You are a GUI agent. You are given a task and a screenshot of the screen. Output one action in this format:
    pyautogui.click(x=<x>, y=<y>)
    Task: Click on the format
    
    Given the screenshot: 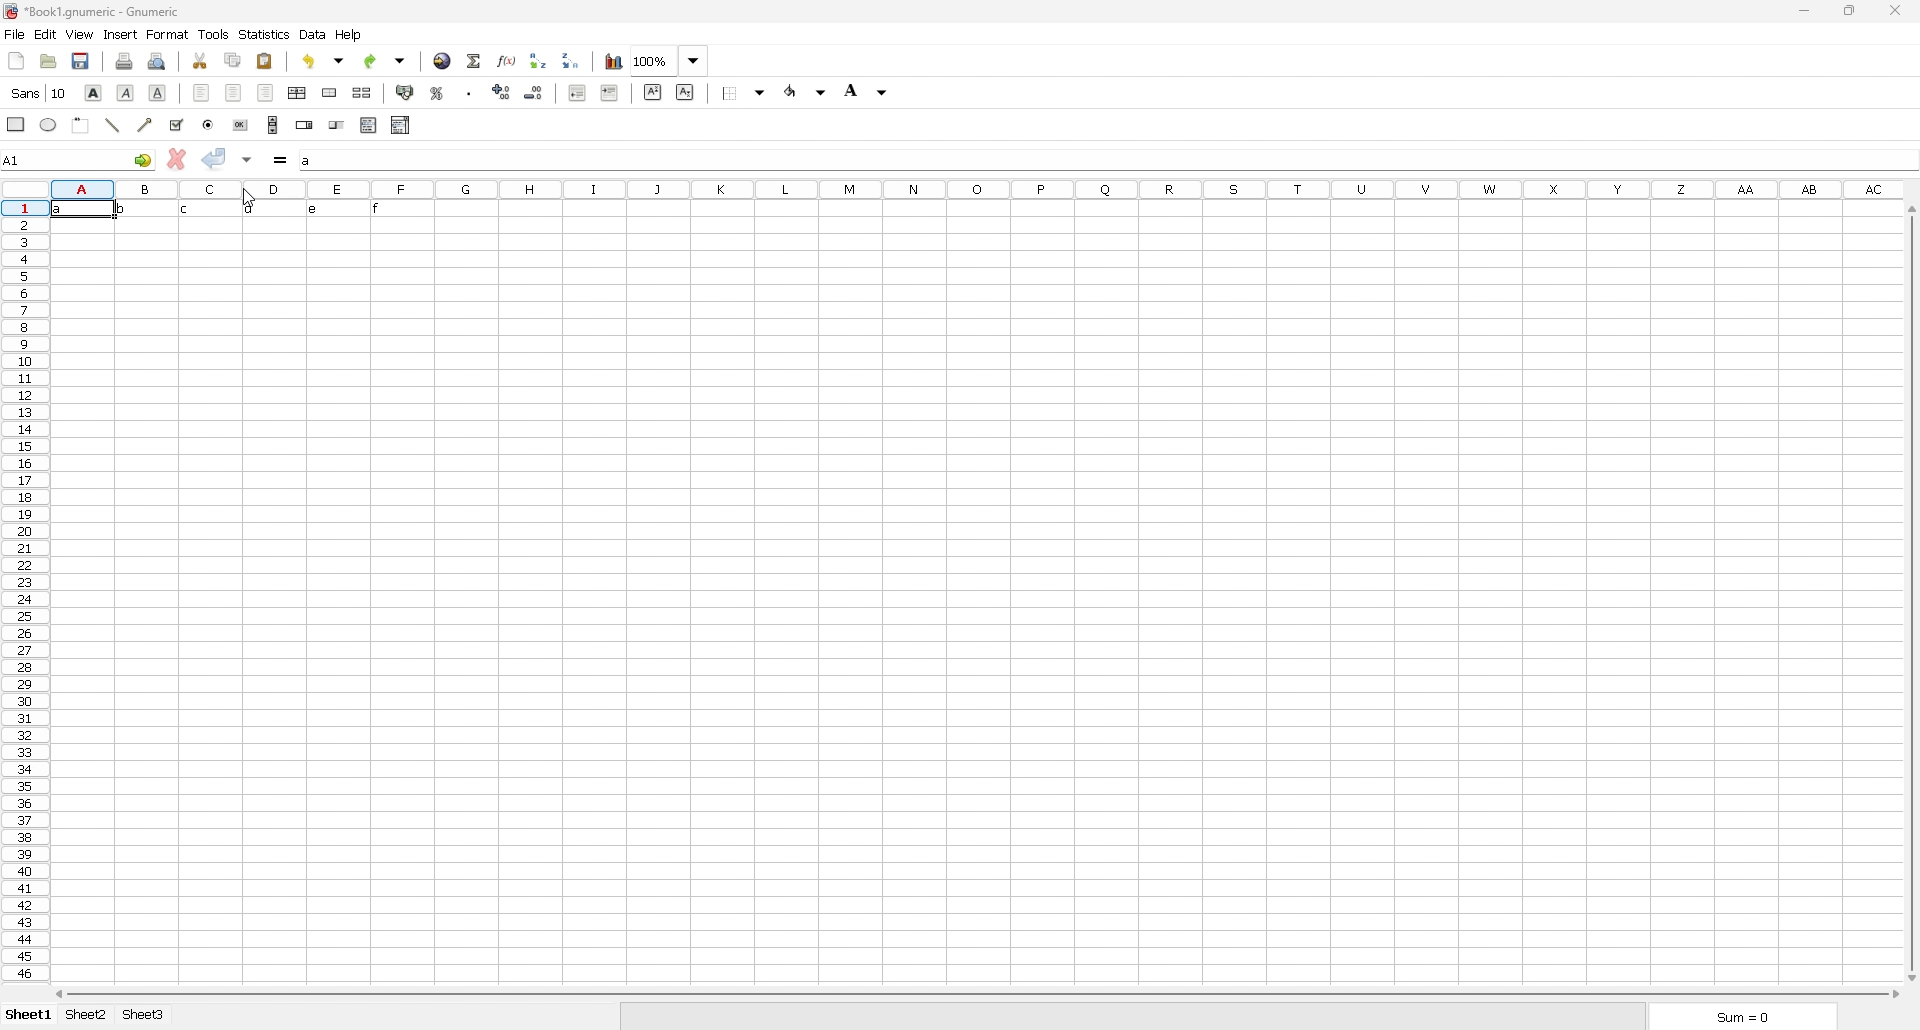 What is the action you would take?
    pyautogui.click(x=168, y=34)
    